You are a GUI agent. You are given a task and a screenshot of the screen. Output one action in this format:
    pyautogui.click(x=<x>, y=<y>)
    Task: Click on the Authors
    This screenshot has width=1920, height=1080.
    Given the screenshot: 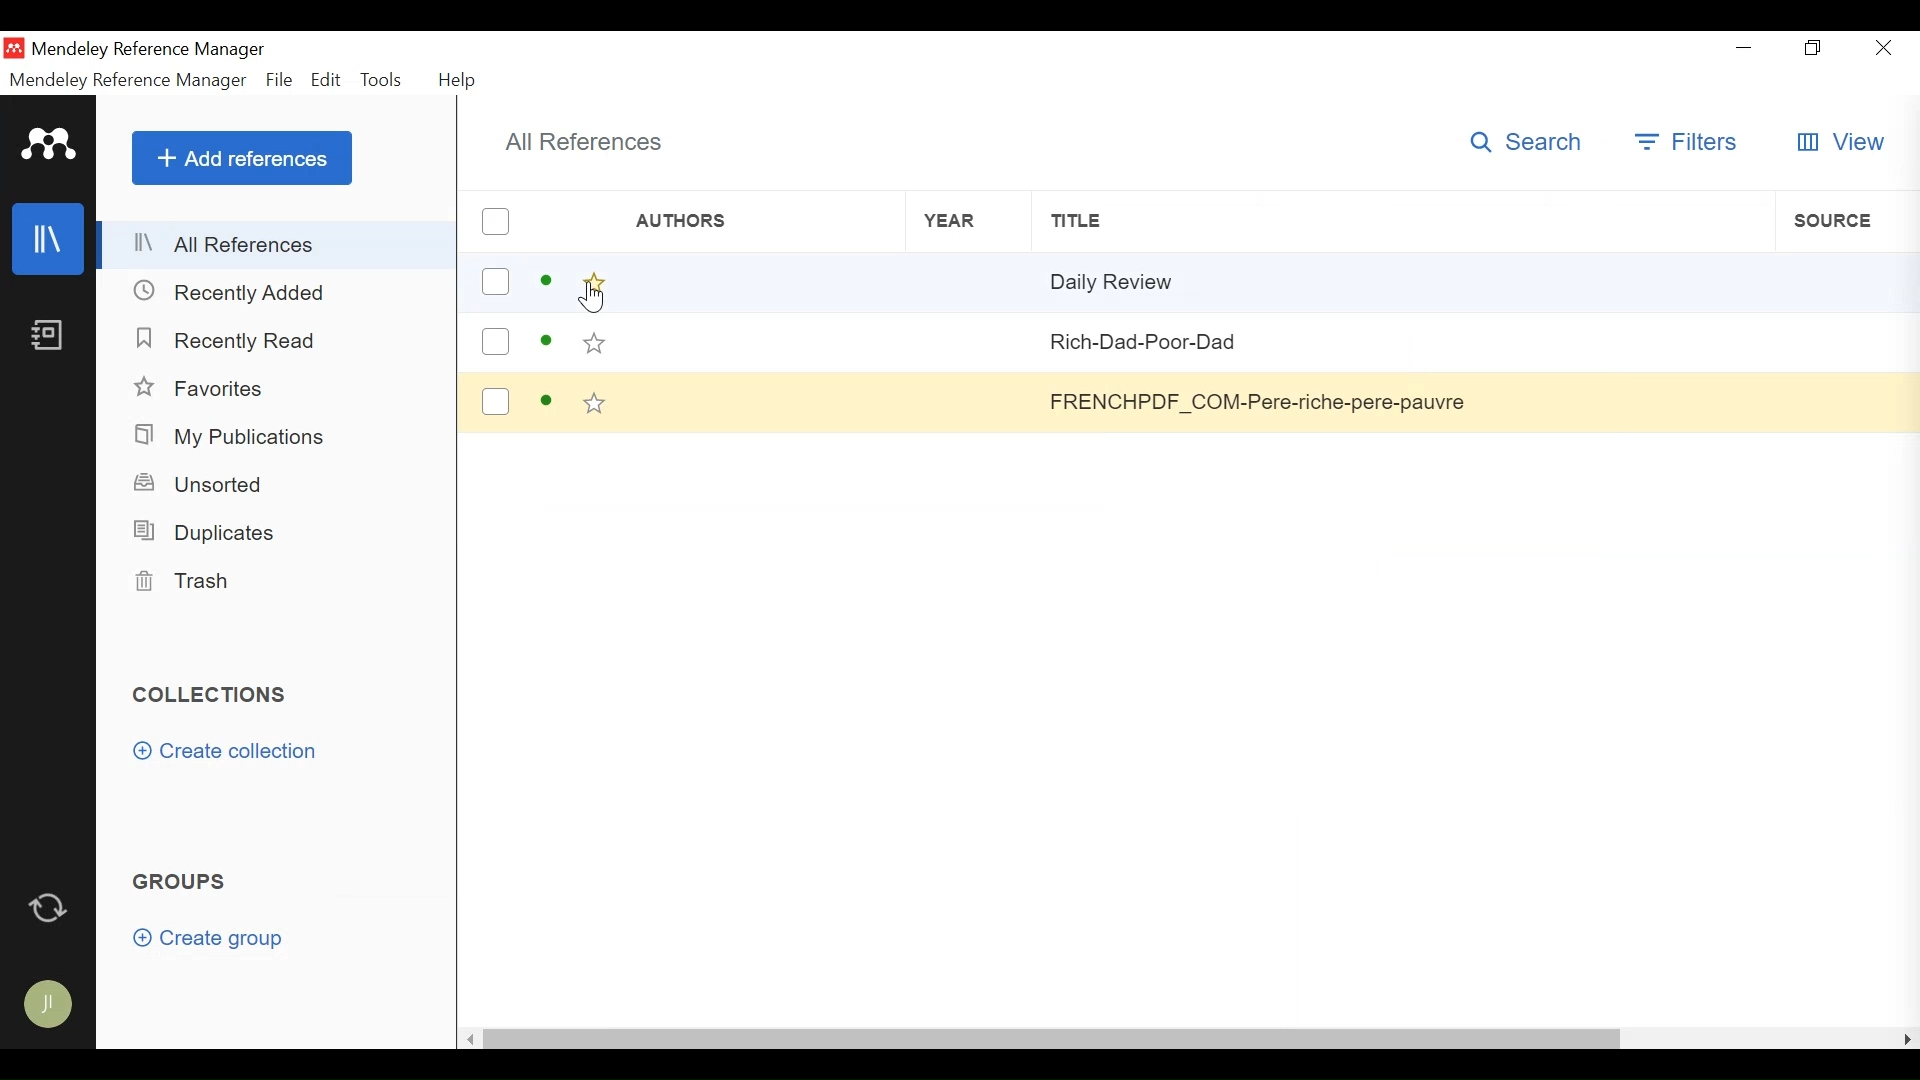 What is the action you would take?
    pyautogui.click(x=752, y=221)
    